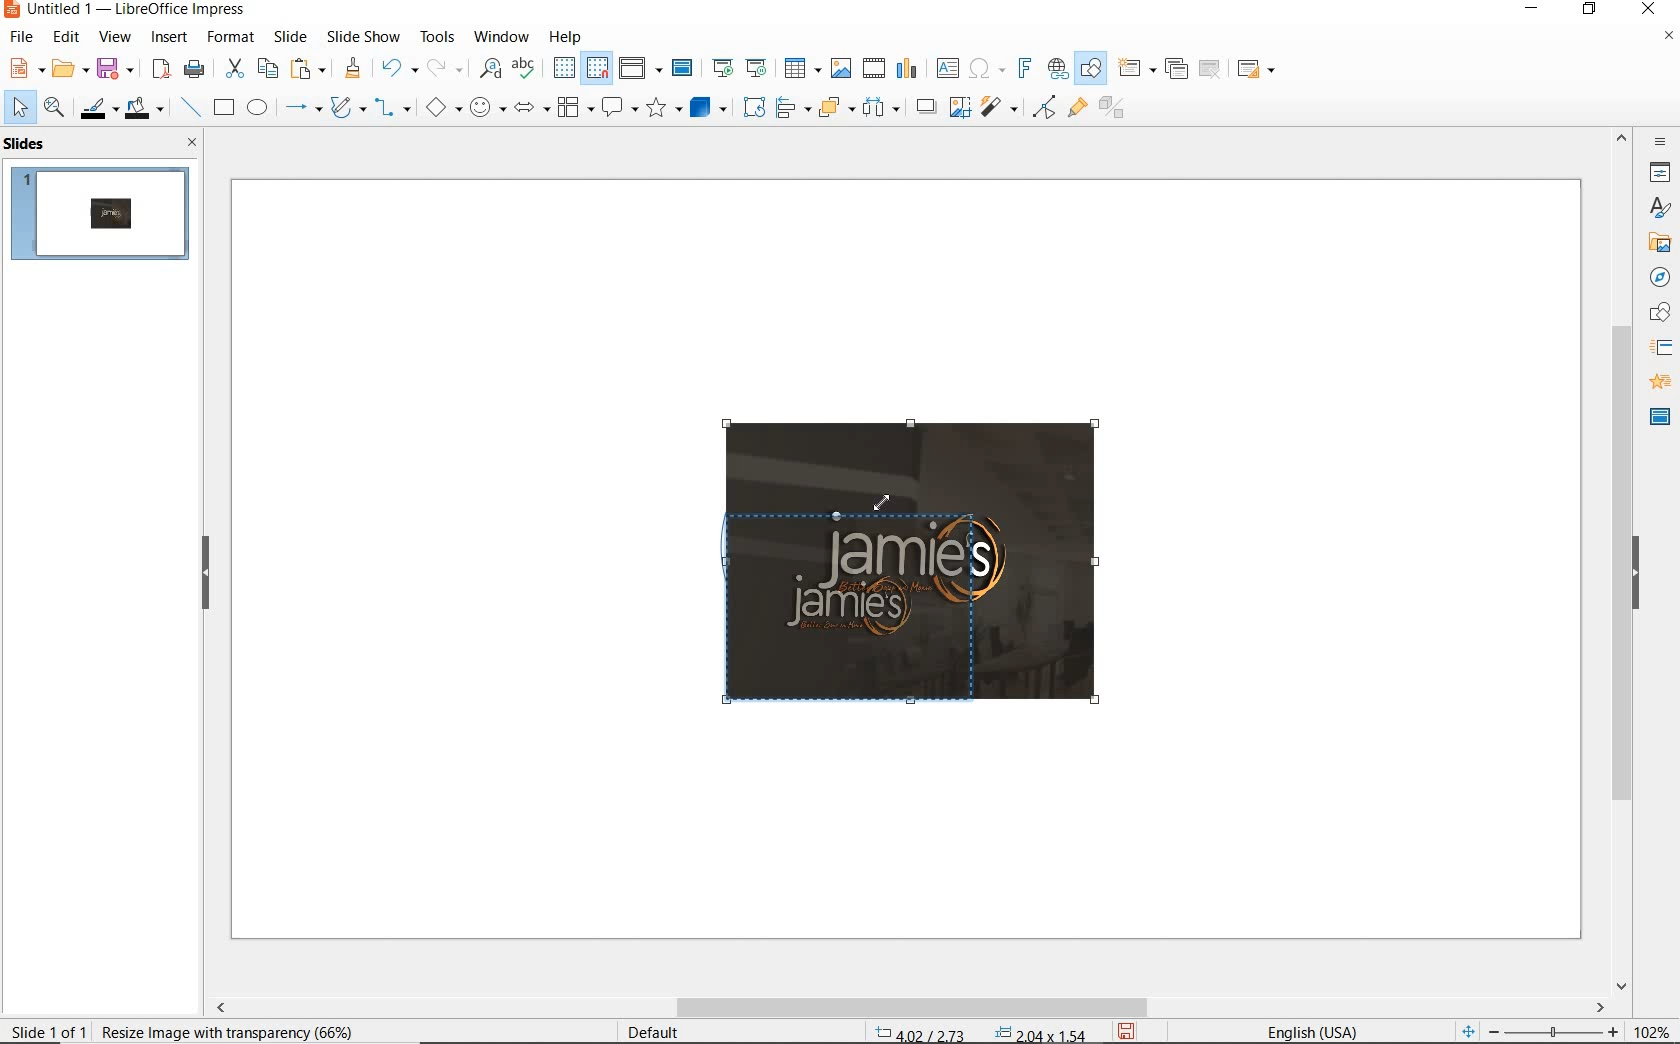 This screenshot has height=1044, width=1680. Describe the element at coordinates (907, 69) in the screenshot. I see `insert chart` at that location.